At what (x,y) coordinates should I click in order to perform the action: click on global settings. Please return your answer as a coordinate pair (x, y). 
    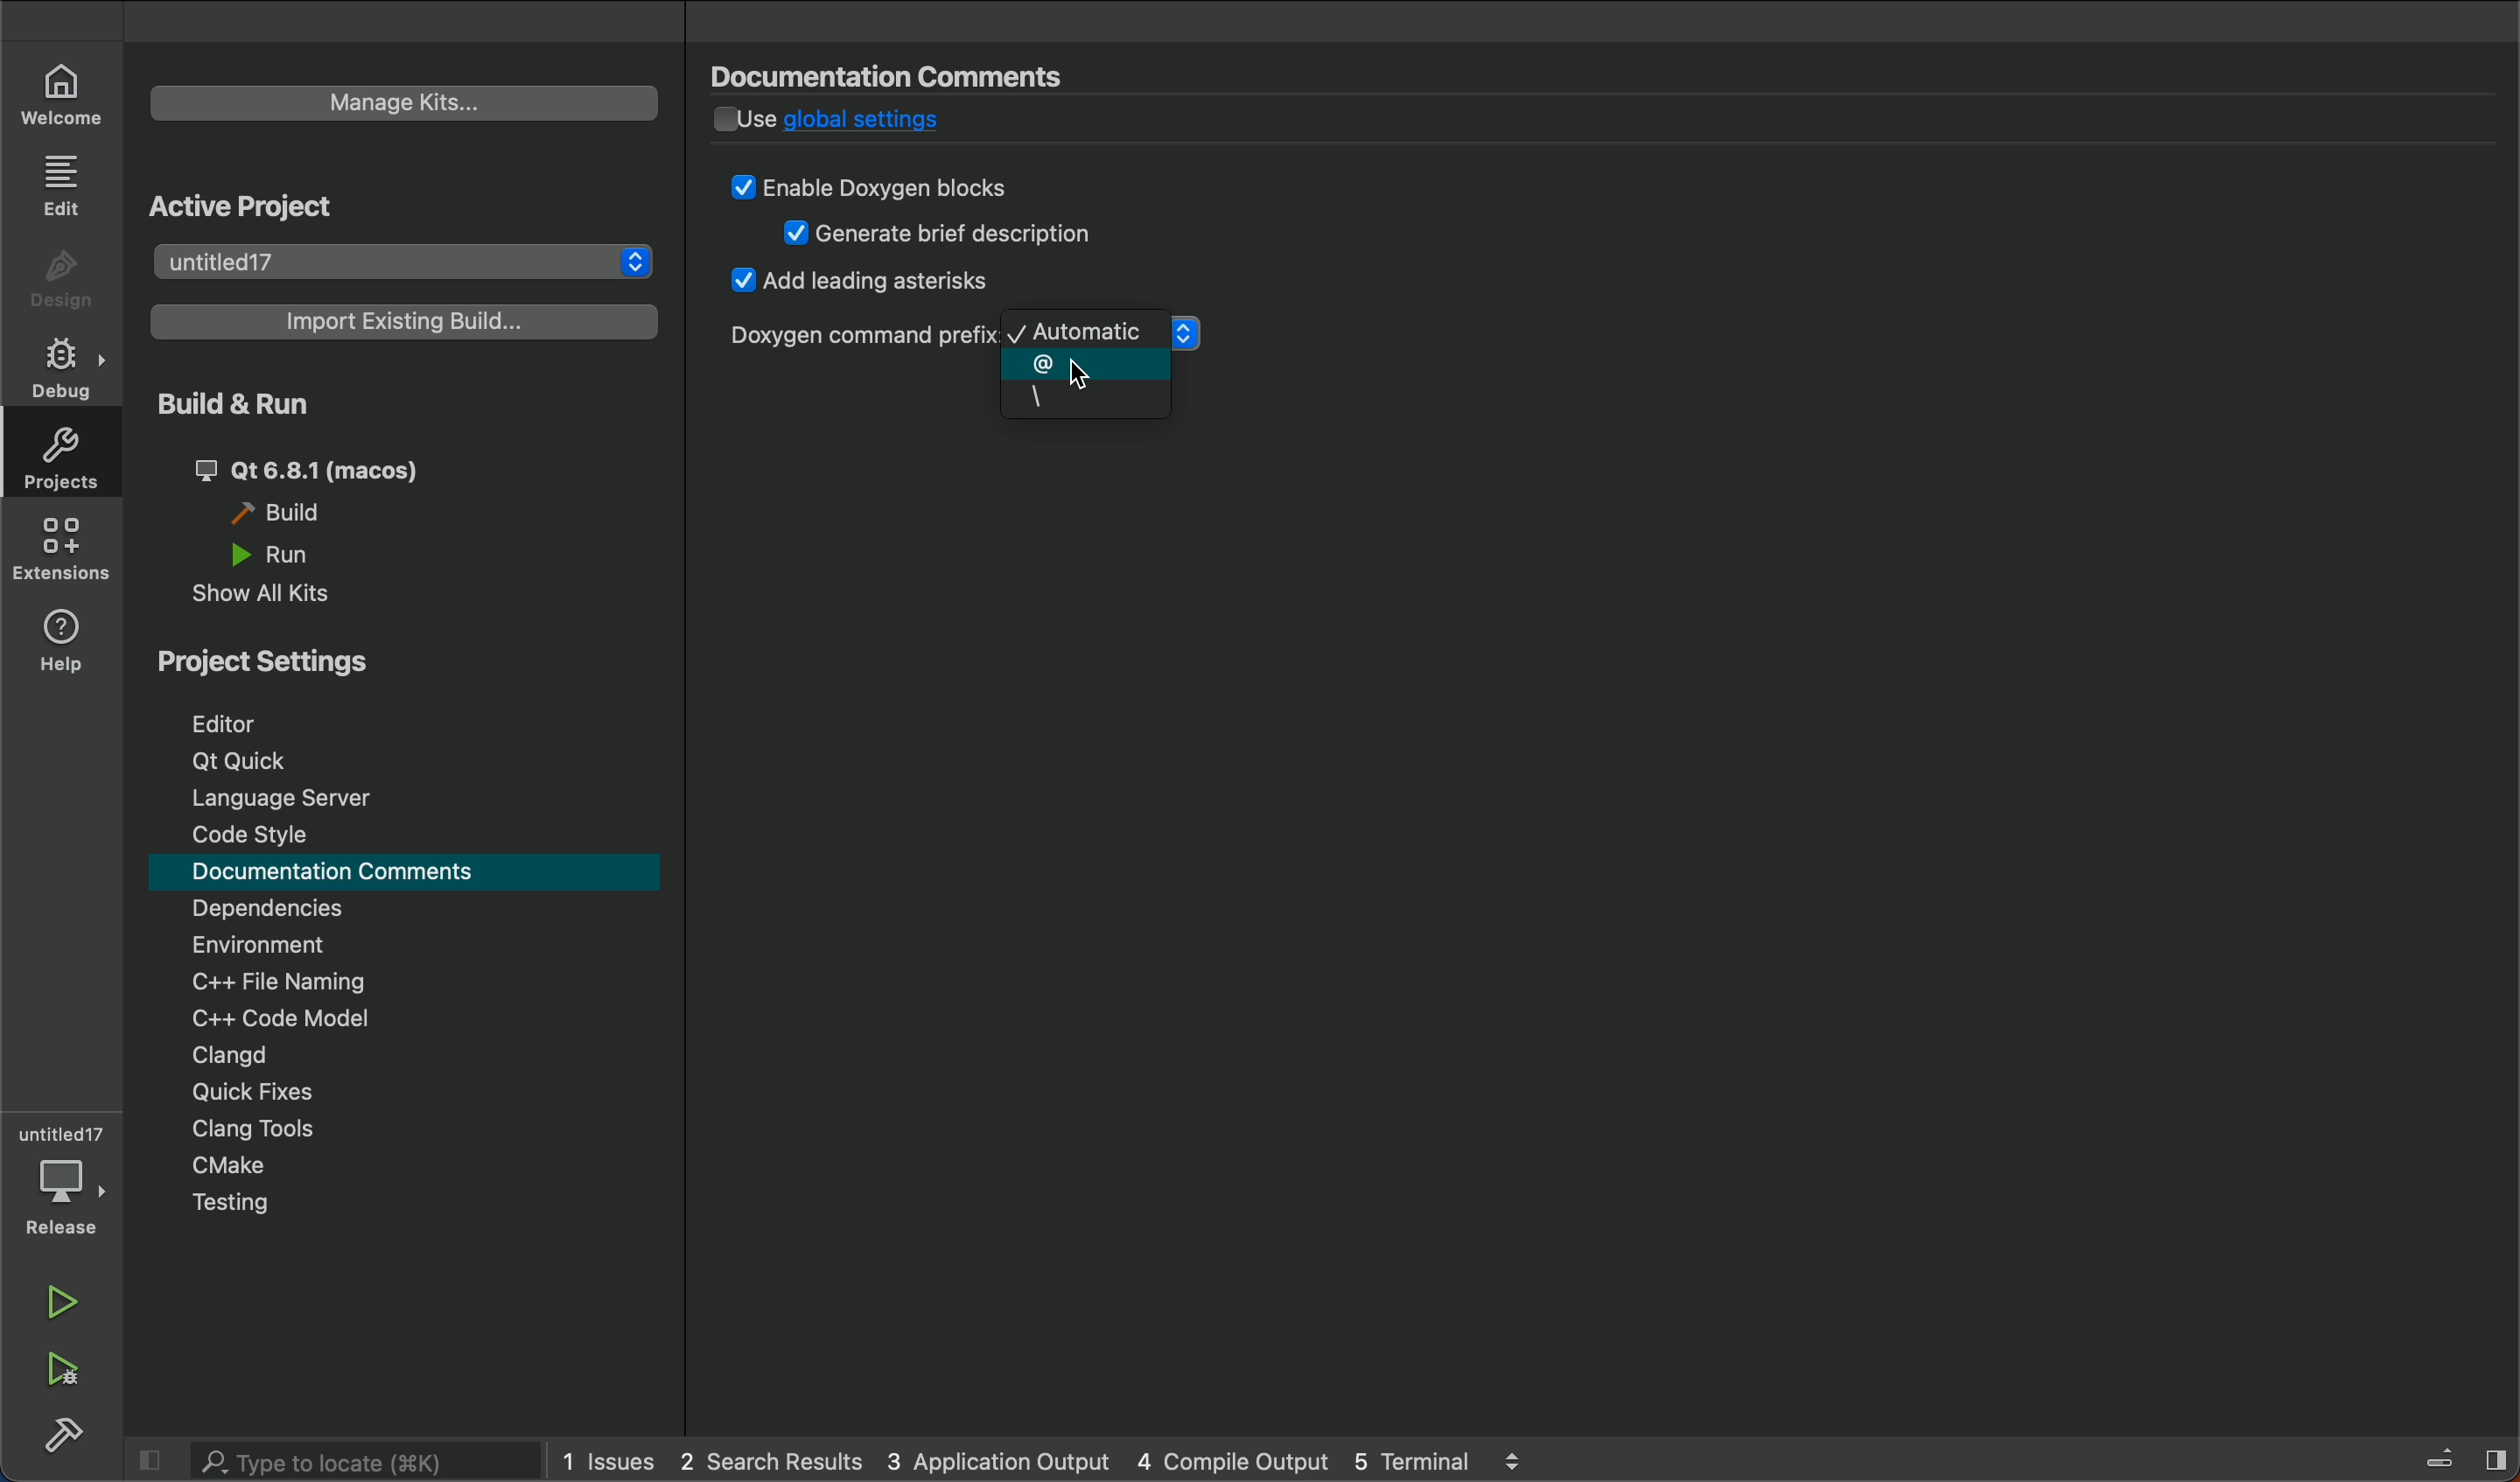
    Looking at the image, I should click on (895, 125).